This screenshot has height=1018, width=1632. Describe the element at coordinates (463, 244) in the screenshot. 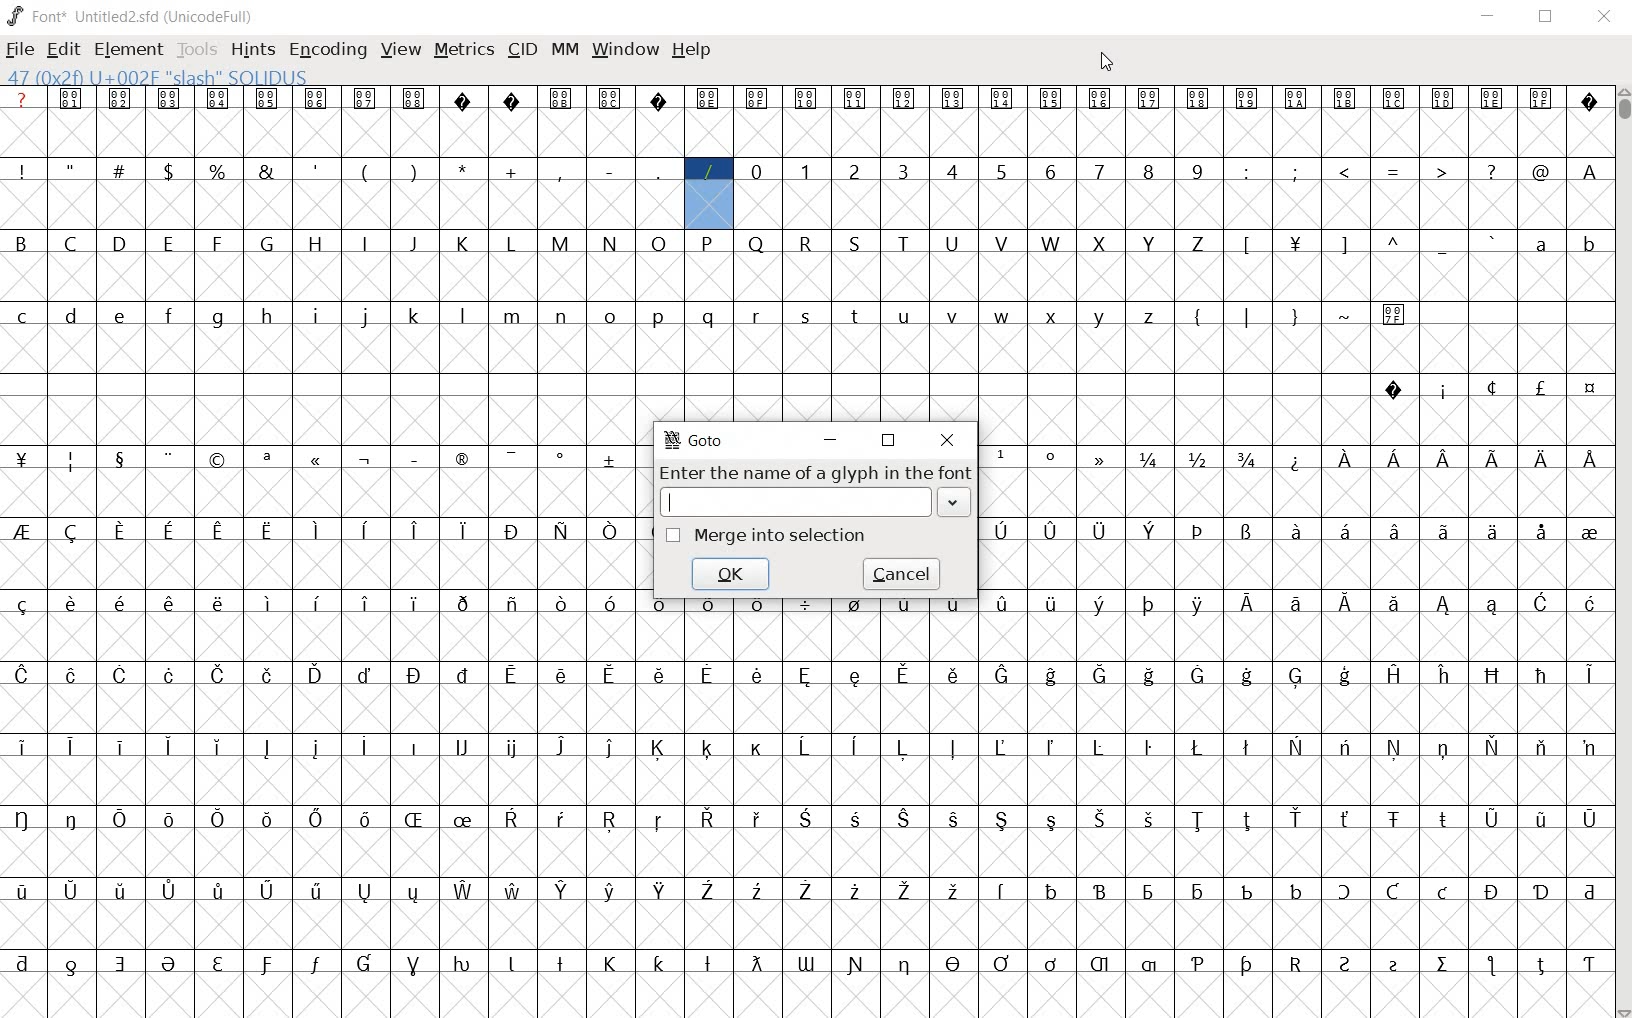

I see `glyph` at that location.